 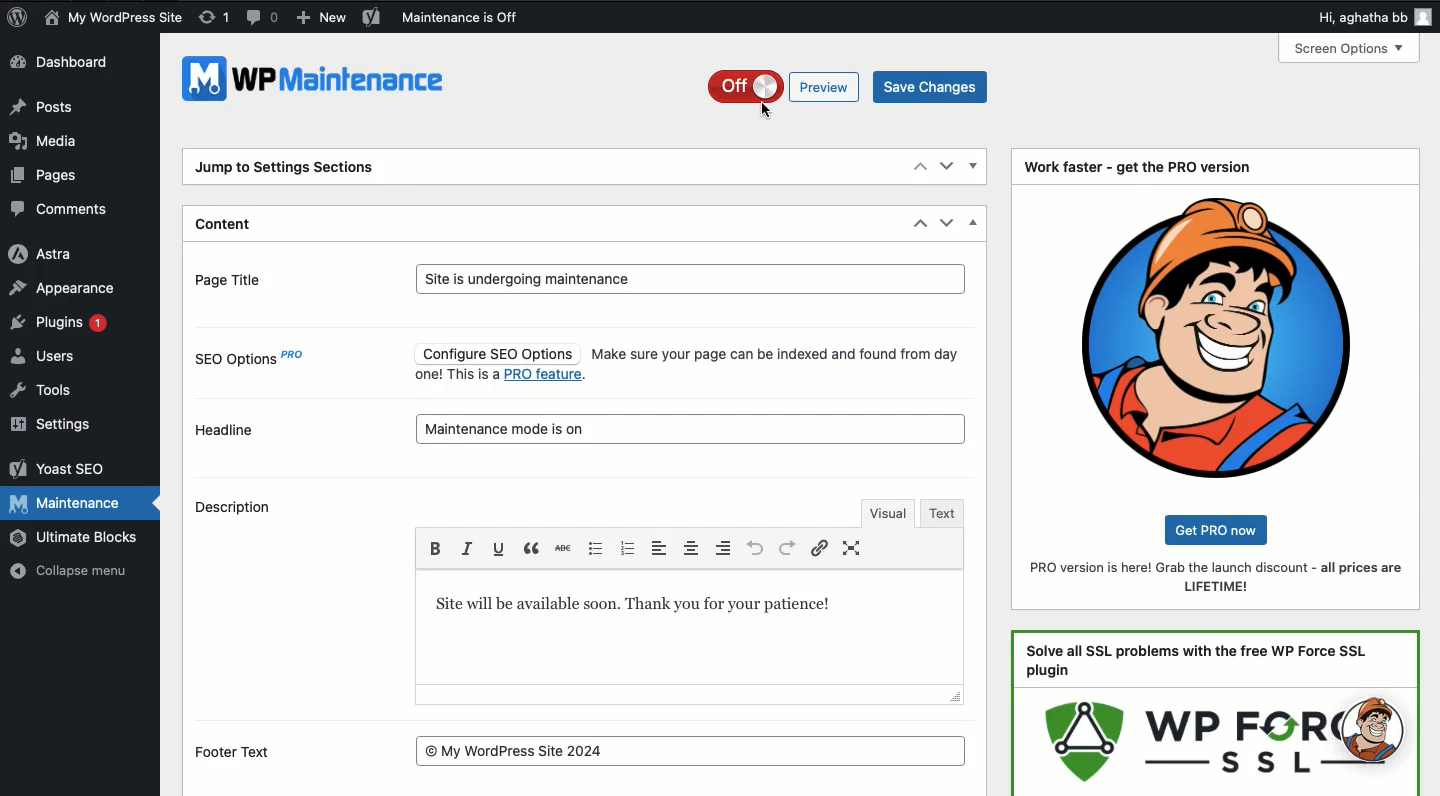 I want to click on Preview, so click(x=825, y=87).